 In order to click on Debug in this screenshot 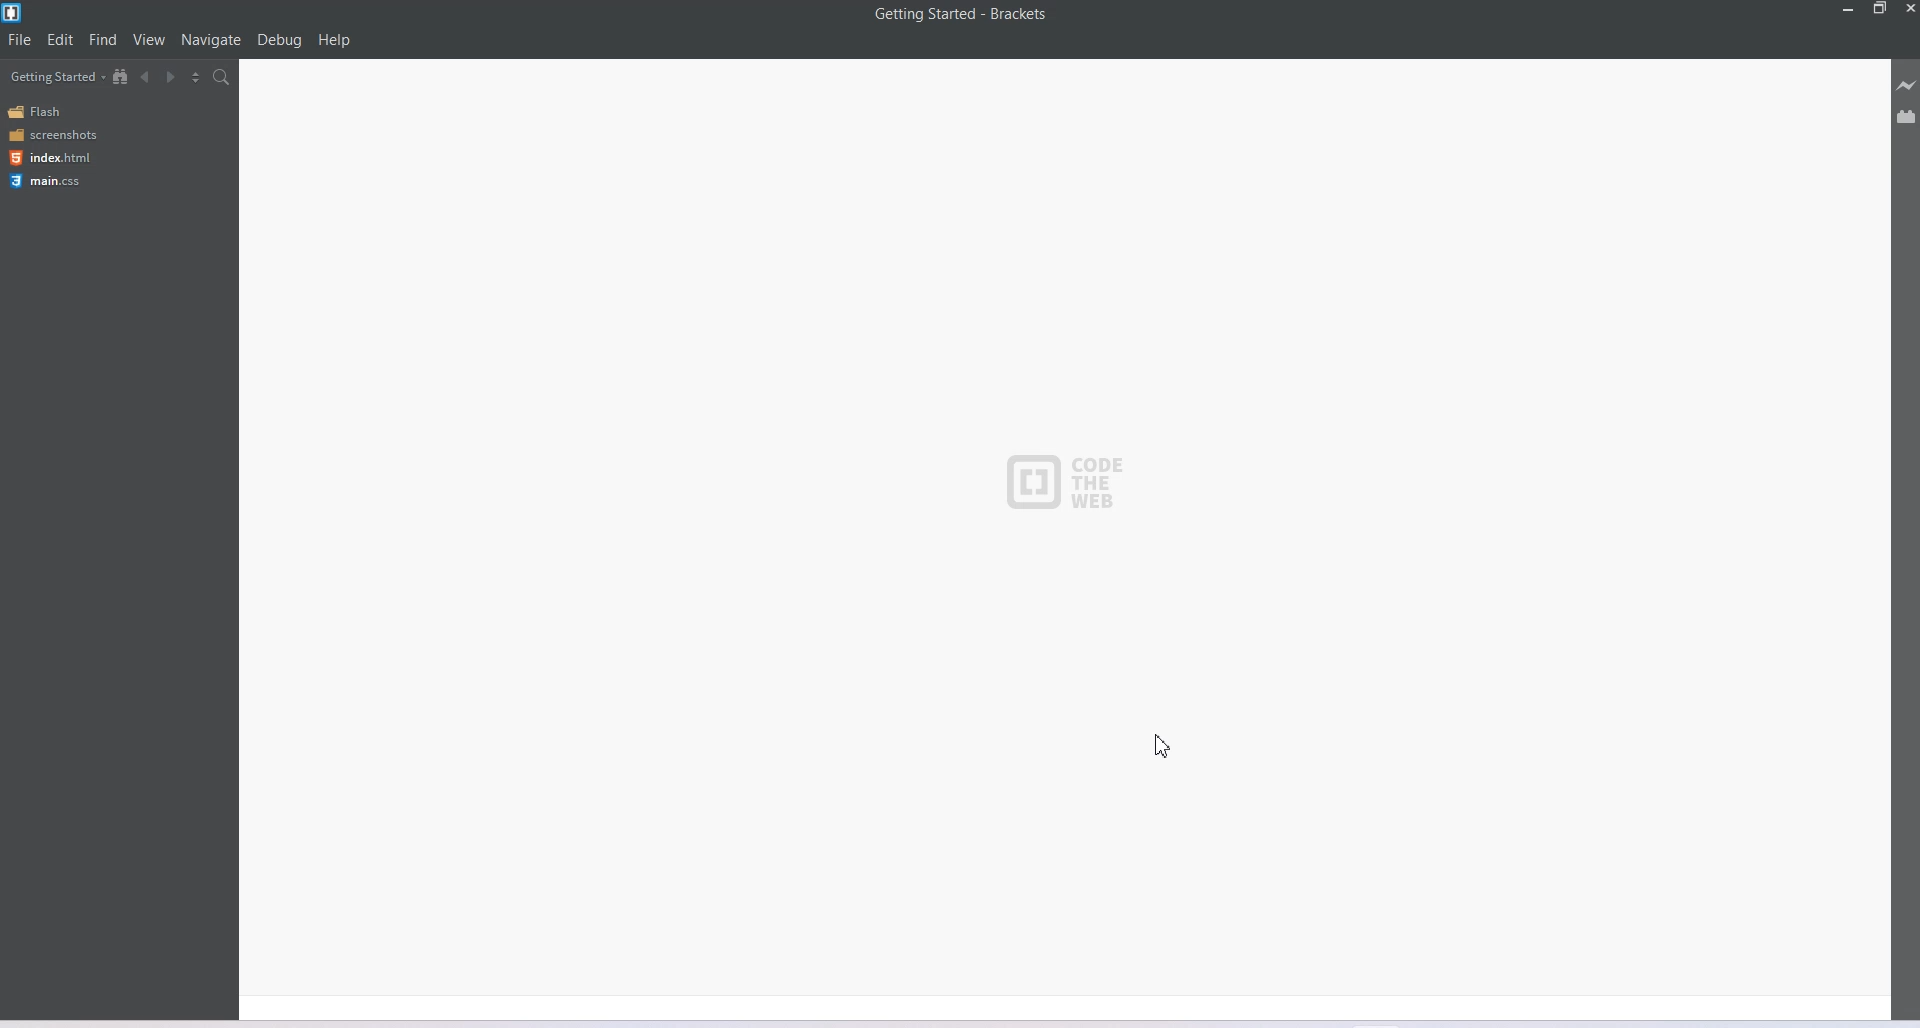, I will do `click(279, 40)`.